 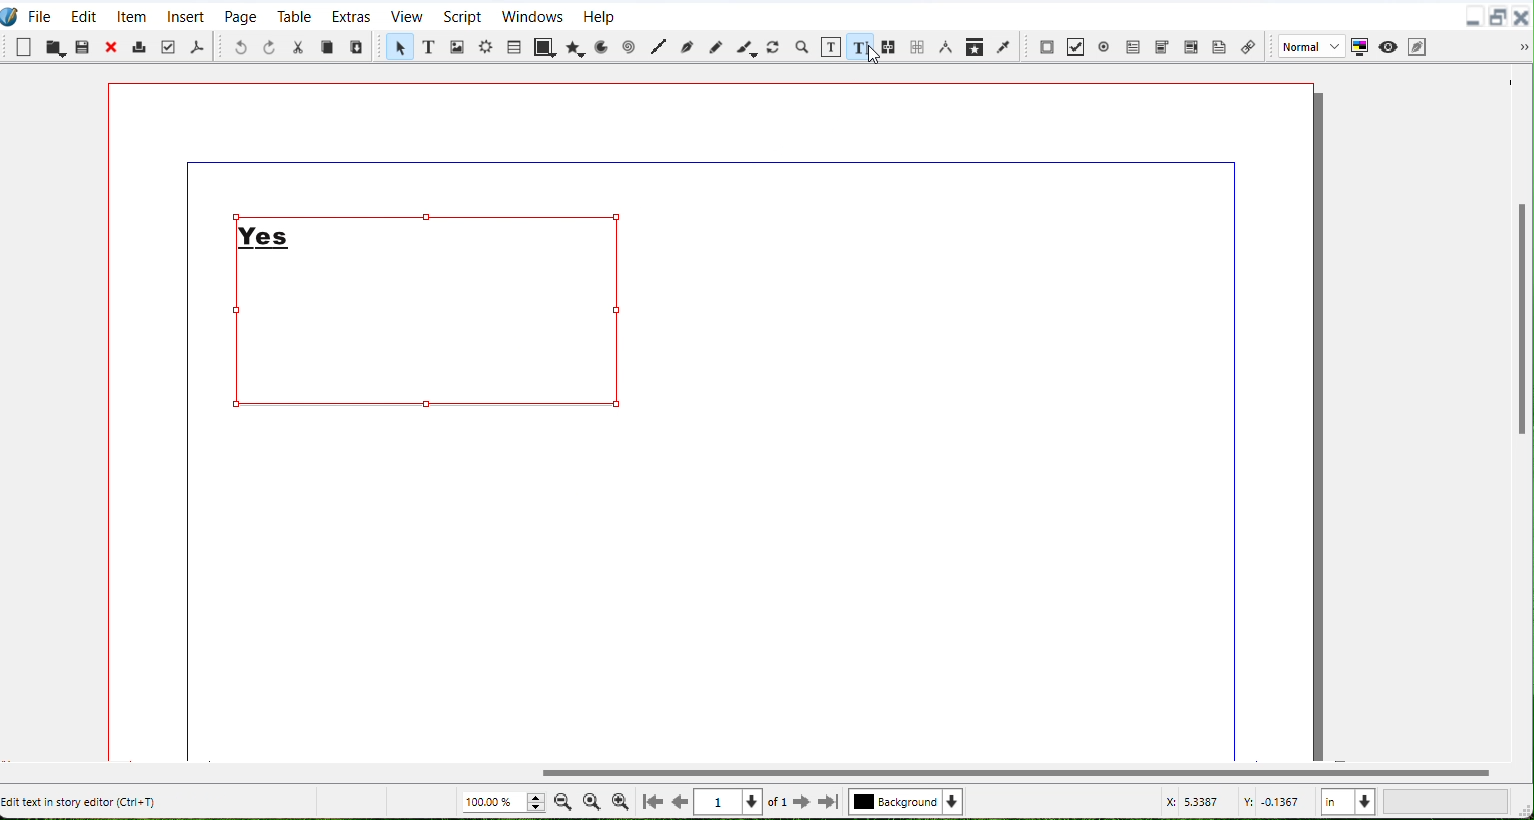 I want to click on left margin, so click(x=184, y=467).